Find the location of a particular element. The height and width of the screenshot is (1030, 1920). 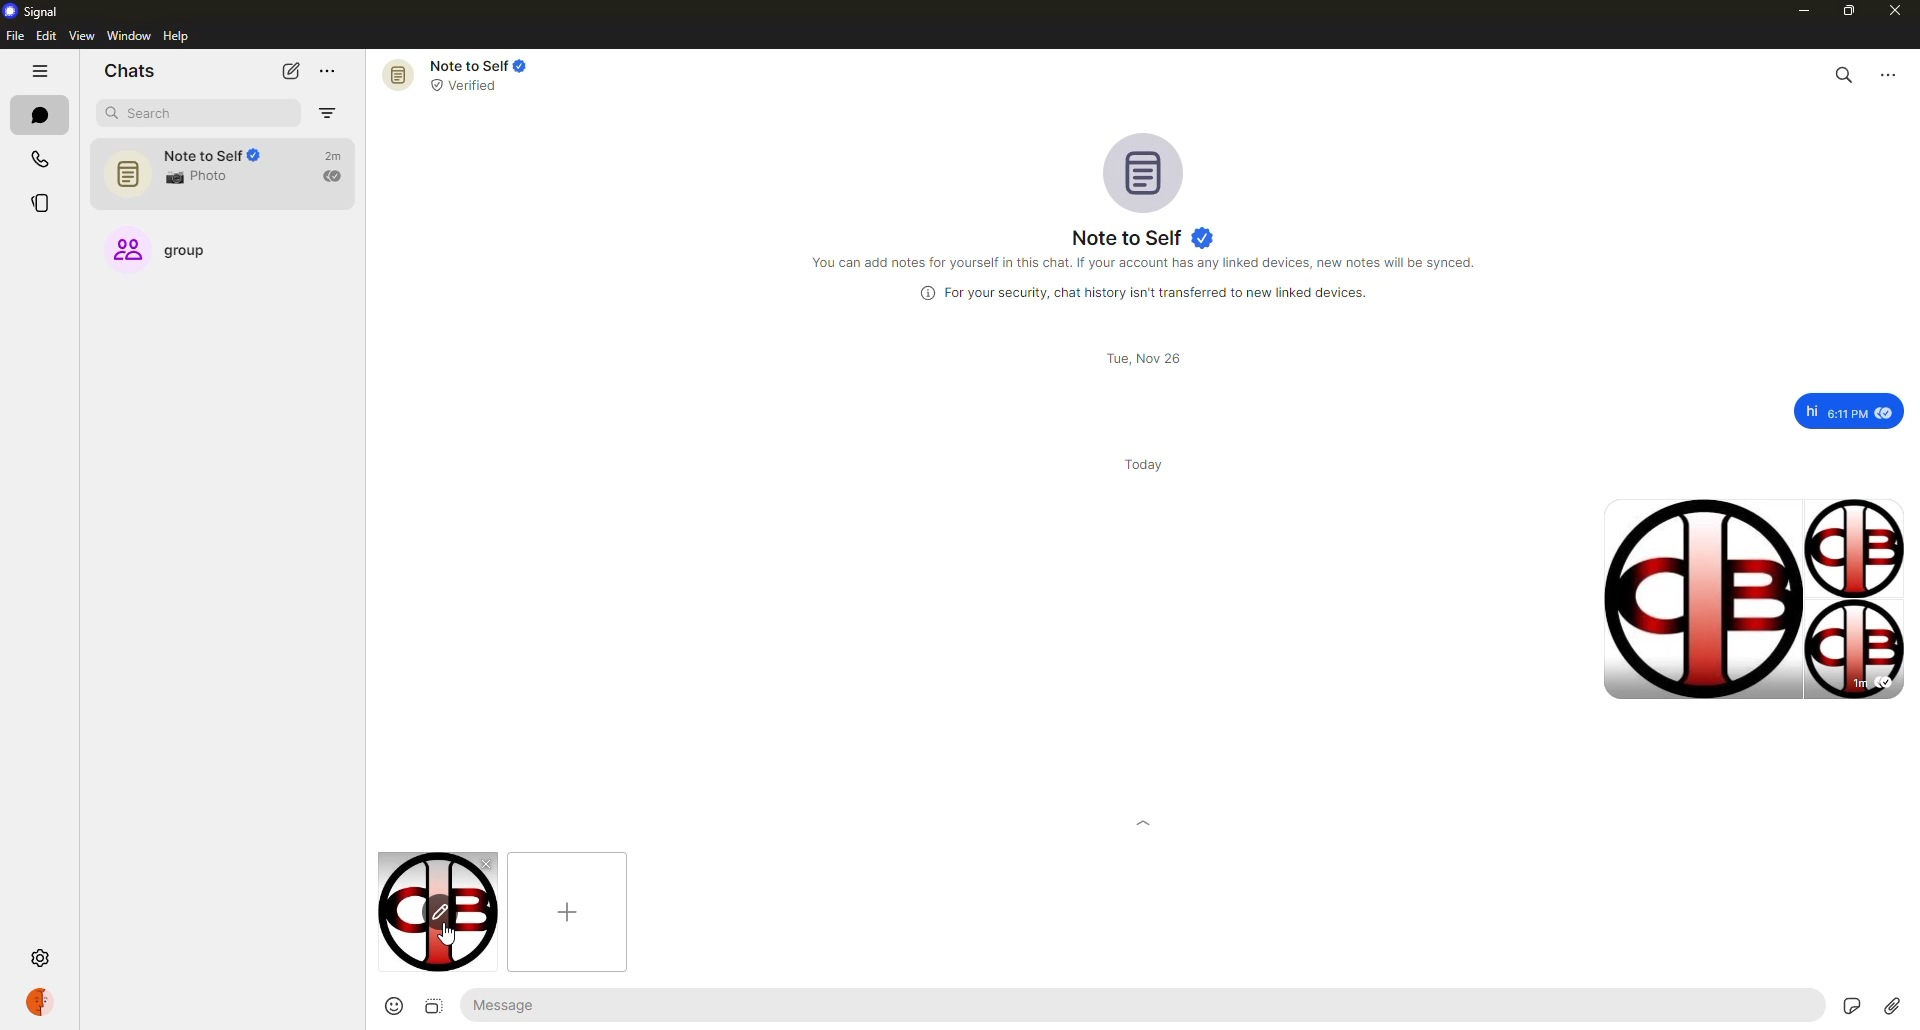

maximize is located at coordinates (1844, 10).